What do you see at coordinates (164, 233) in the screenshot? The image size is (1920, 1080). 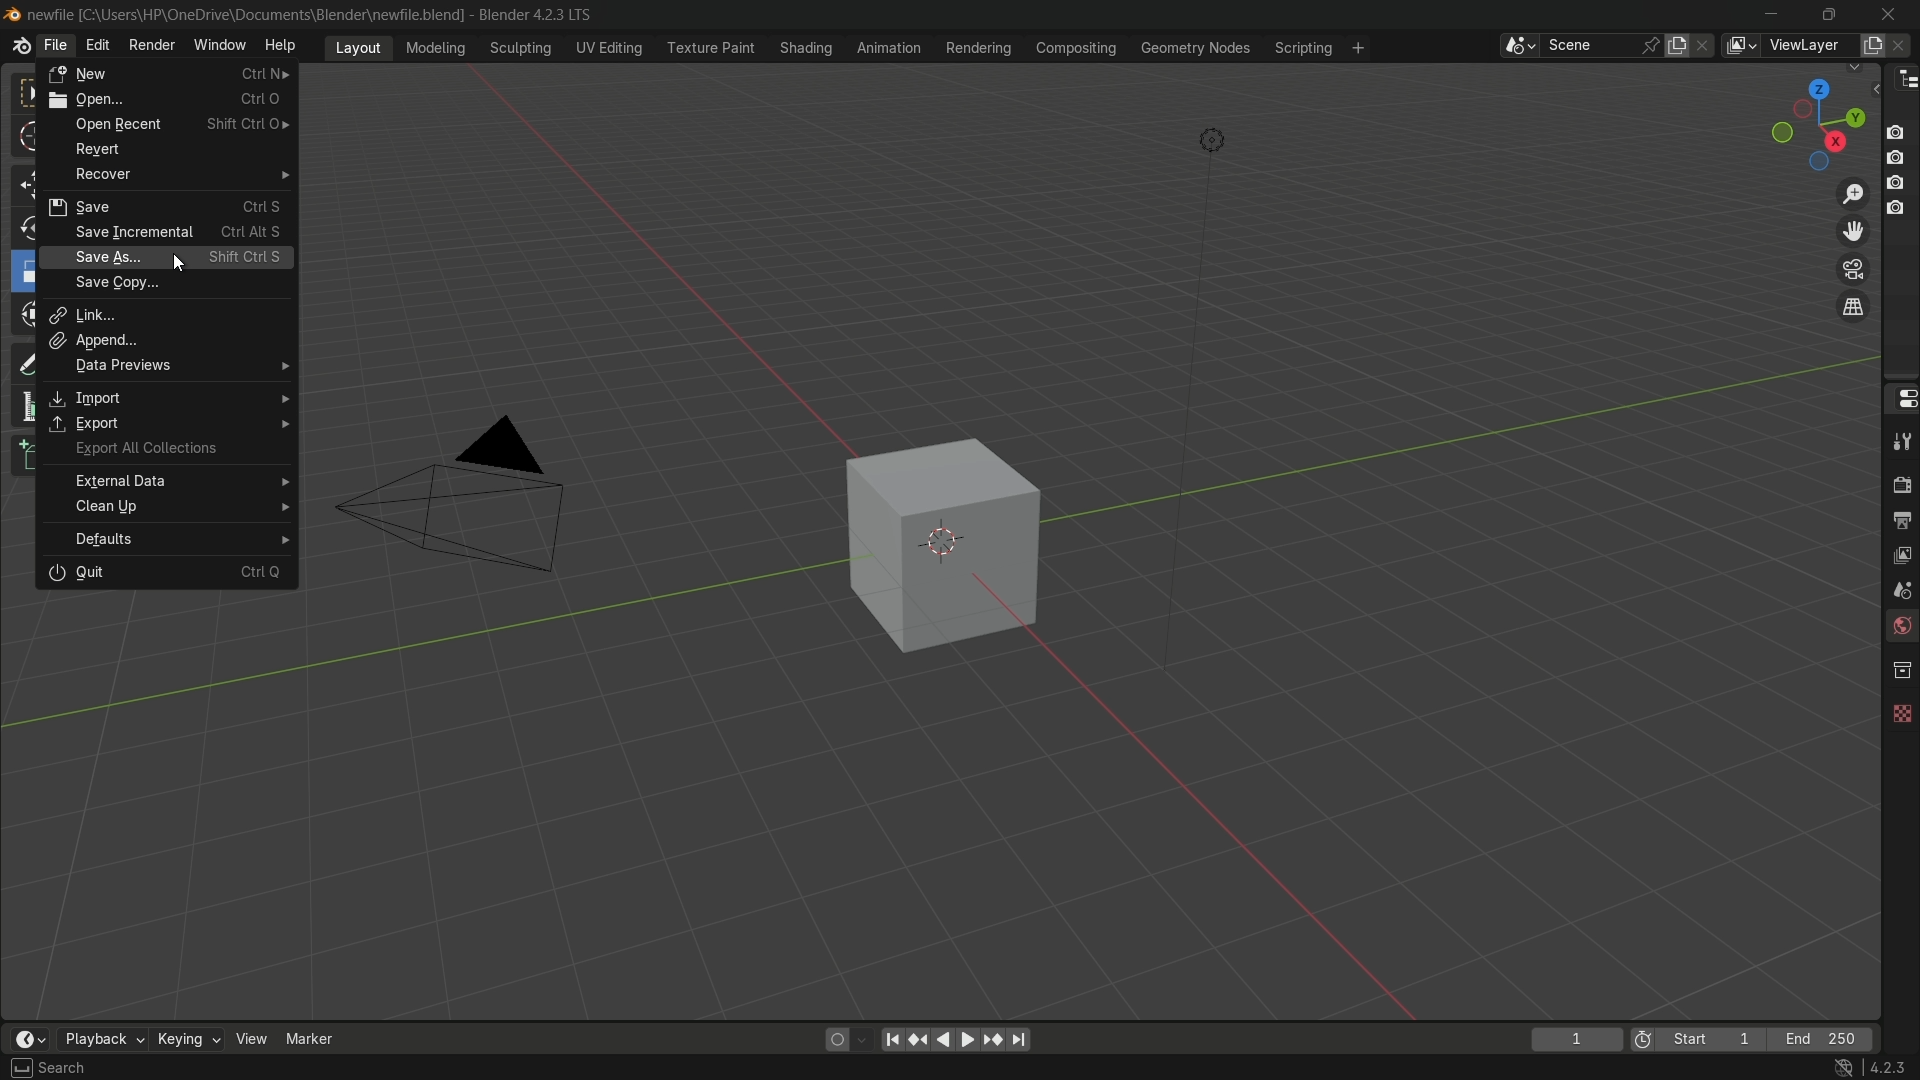 I see `save incremental` at bounding box center [164, 233].